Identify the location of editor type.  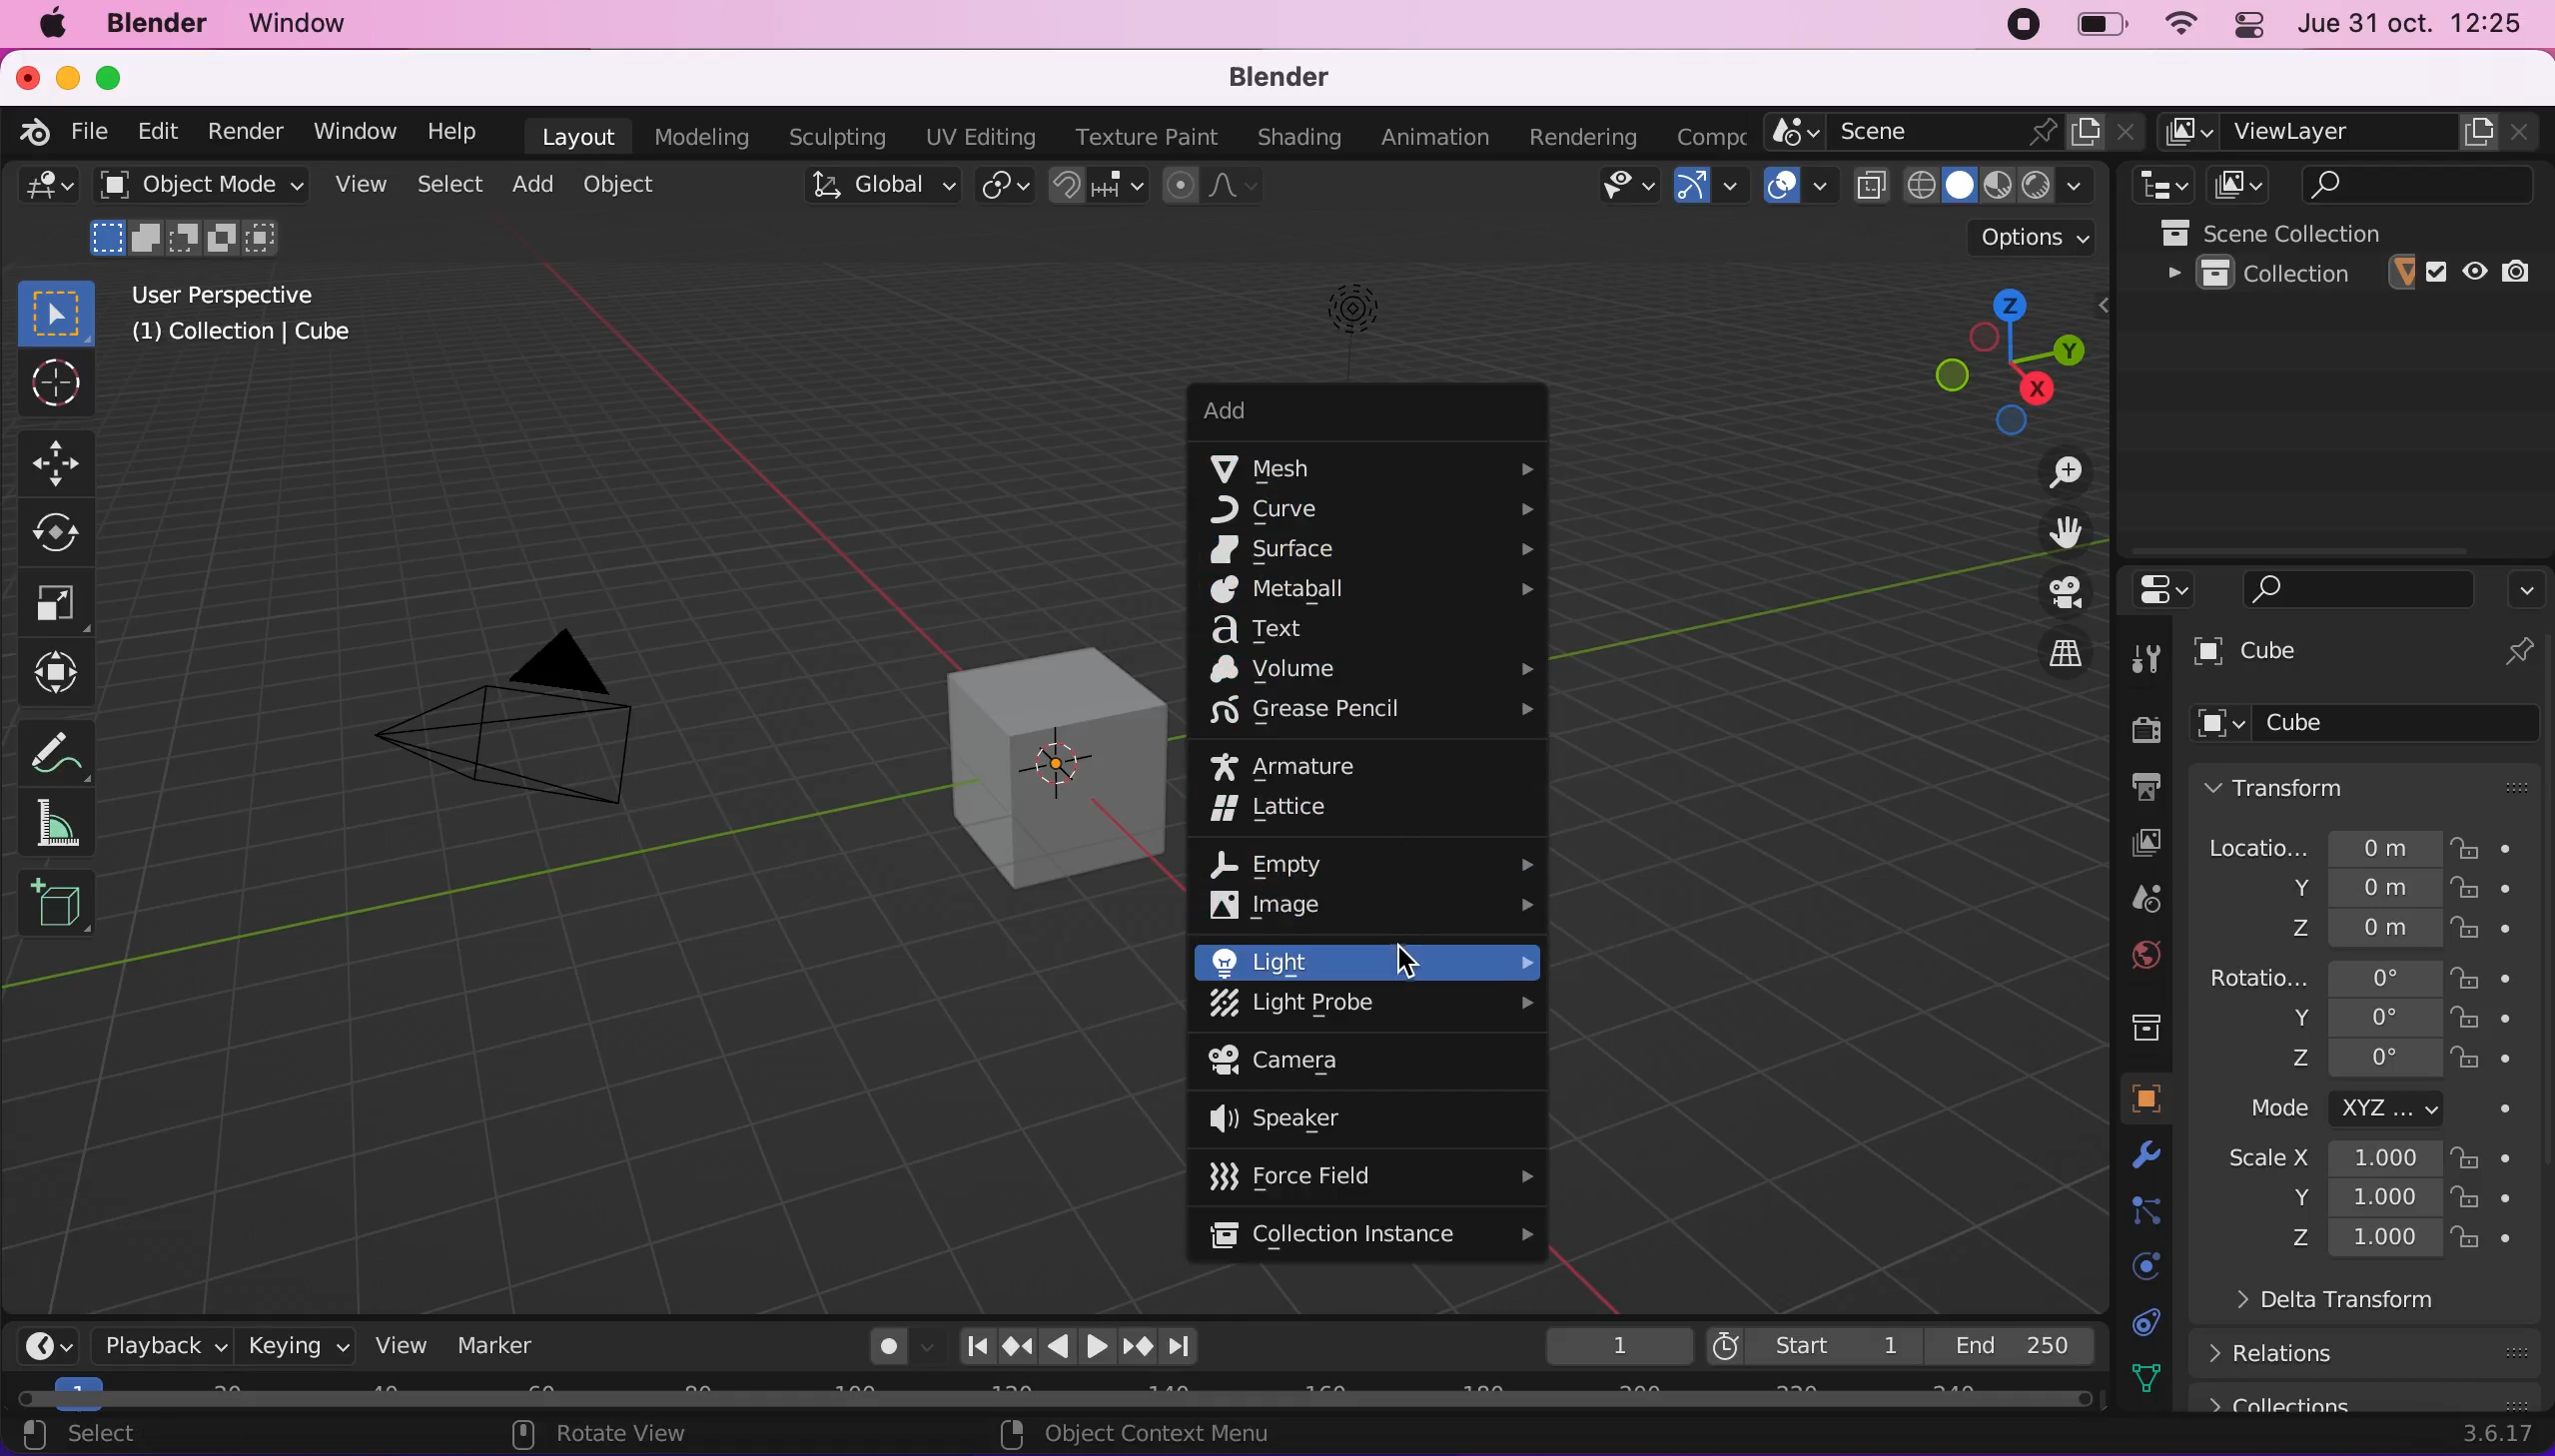
(2157, 185).